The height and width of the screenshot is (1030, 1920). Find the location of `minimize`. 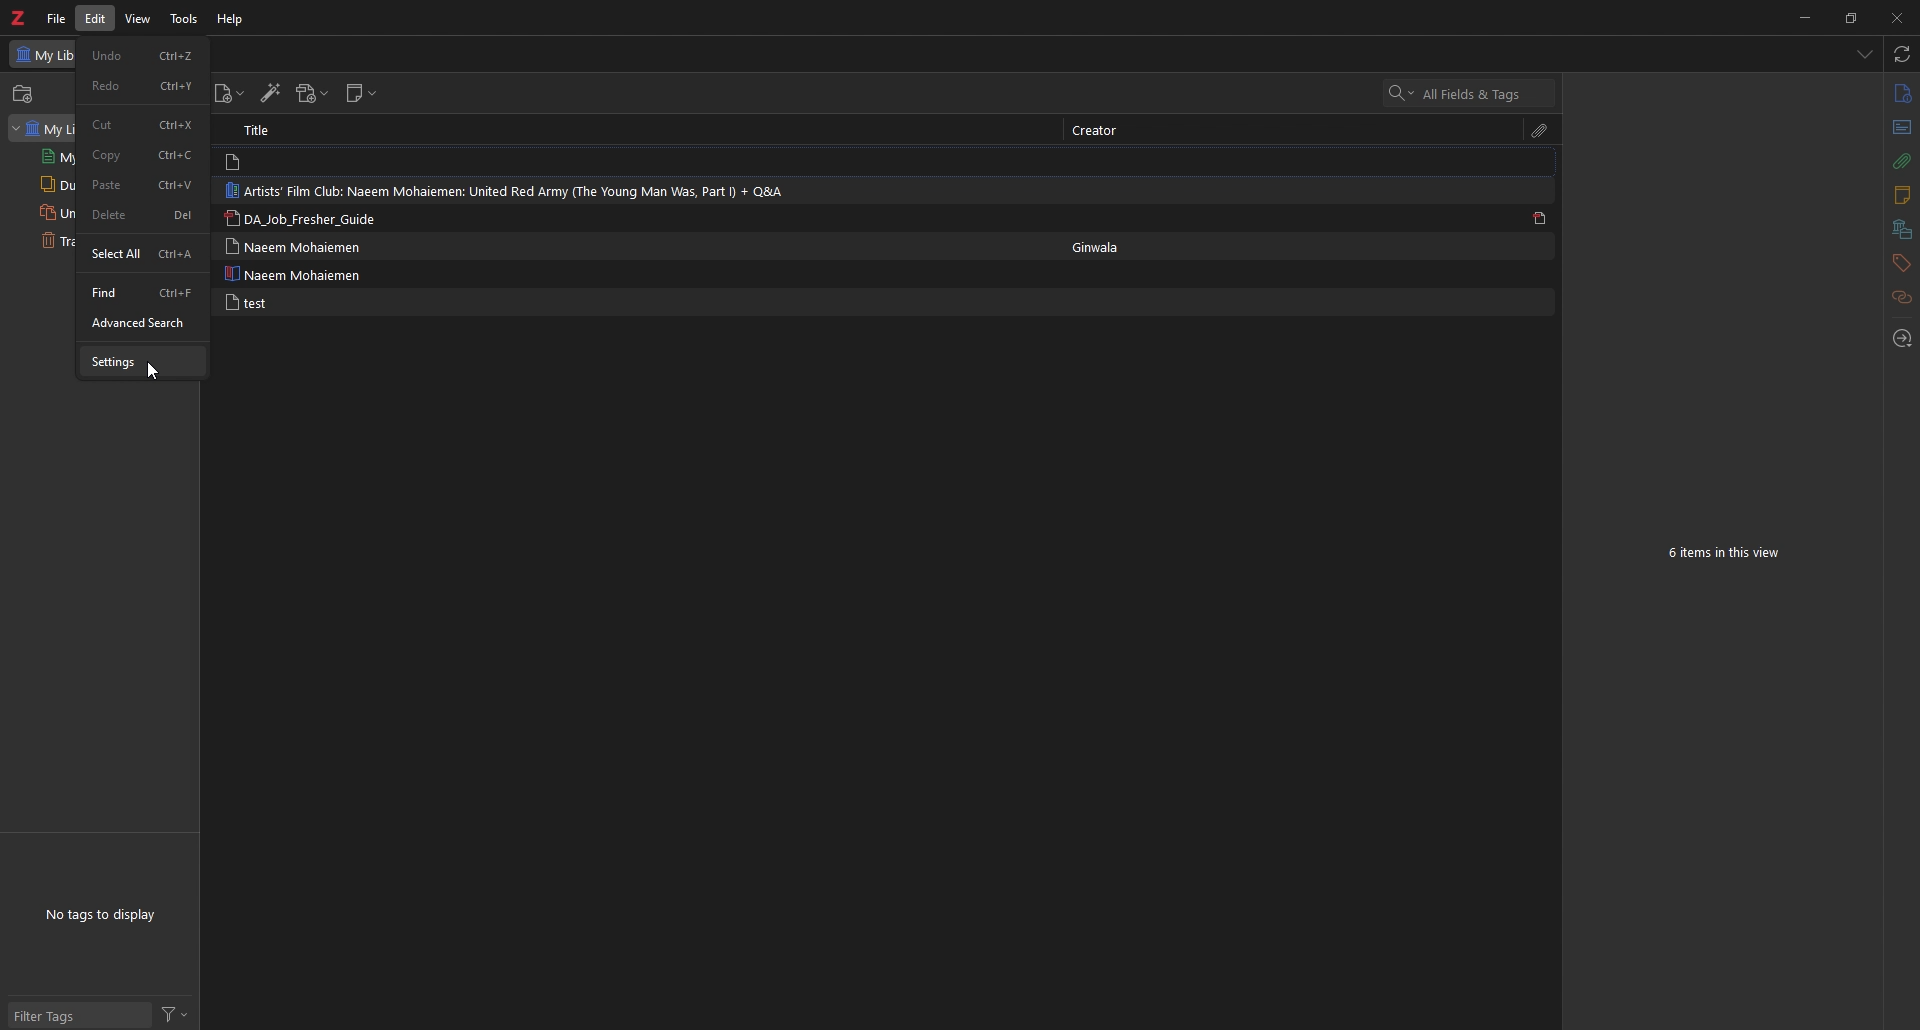

minimize is located at coordinates (1803, 17).